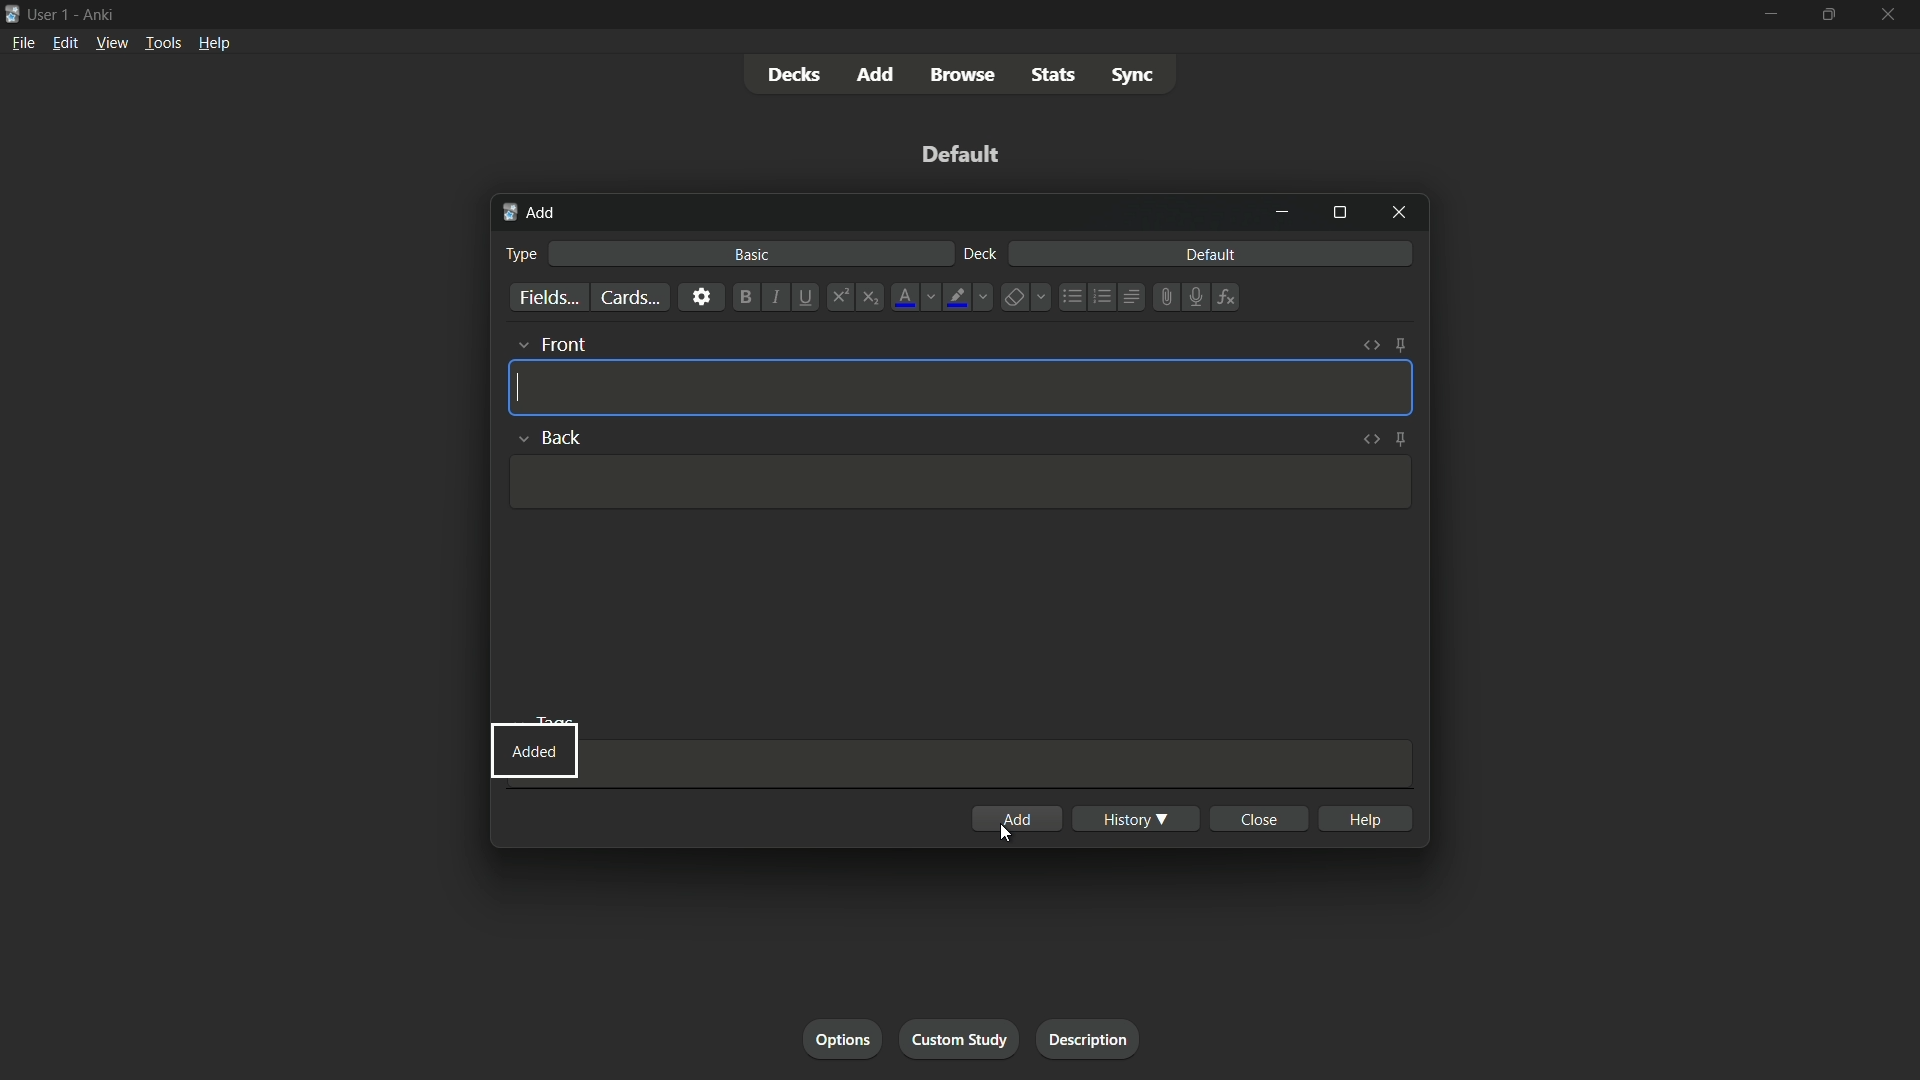  What do you see at coordinates (809, 297) in the screenshot?
I see `underline` at bounding box center [809, 297].